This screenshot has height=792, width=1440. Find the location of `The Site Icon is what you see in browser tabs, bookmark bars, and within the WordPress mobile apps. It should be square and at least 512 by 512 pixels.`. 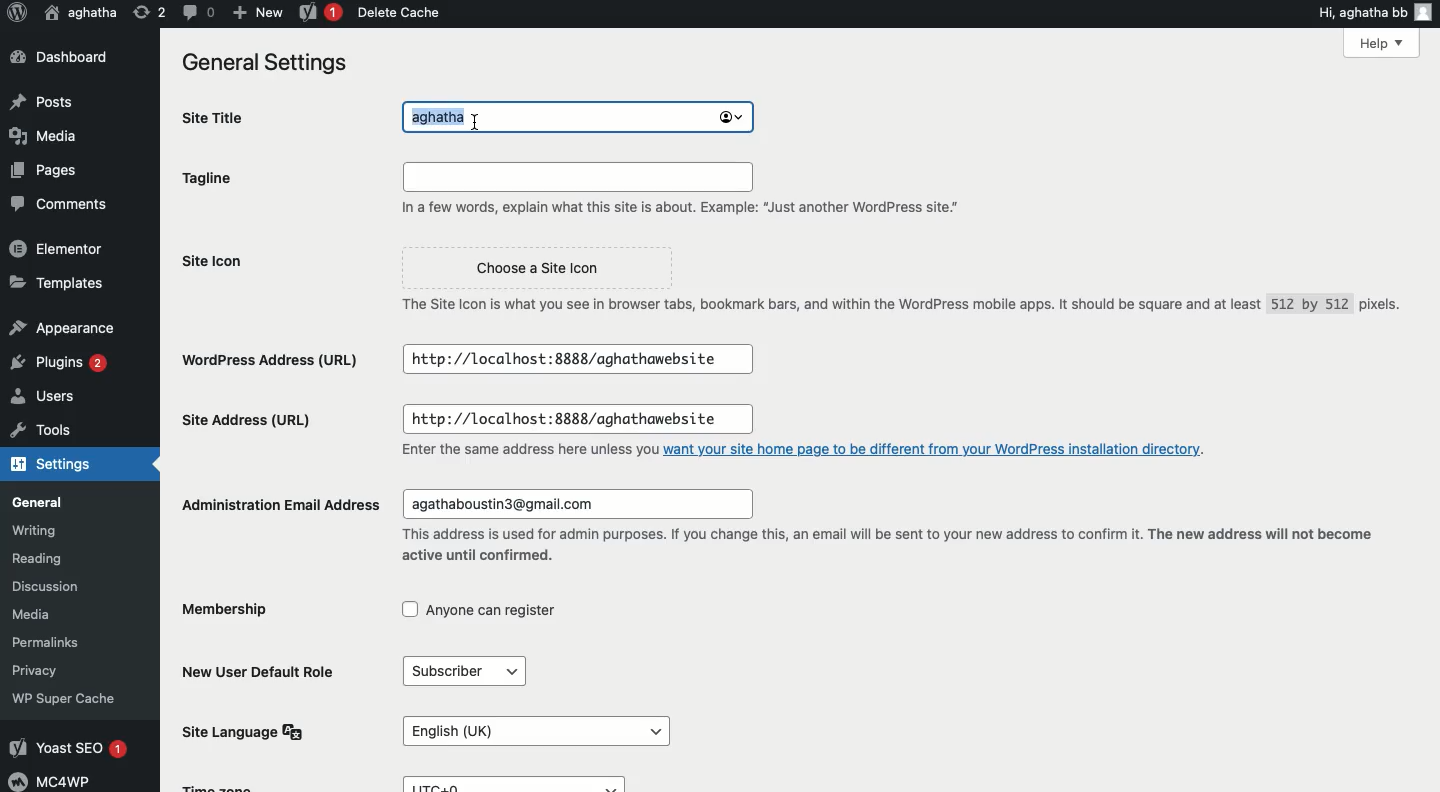

The Site Icon is what you see in browser tabs, bookmark bars, and within the WordPress mobile apps. It should be square and at least 512 by 512 pixels. is located at coordinates (895, 306).